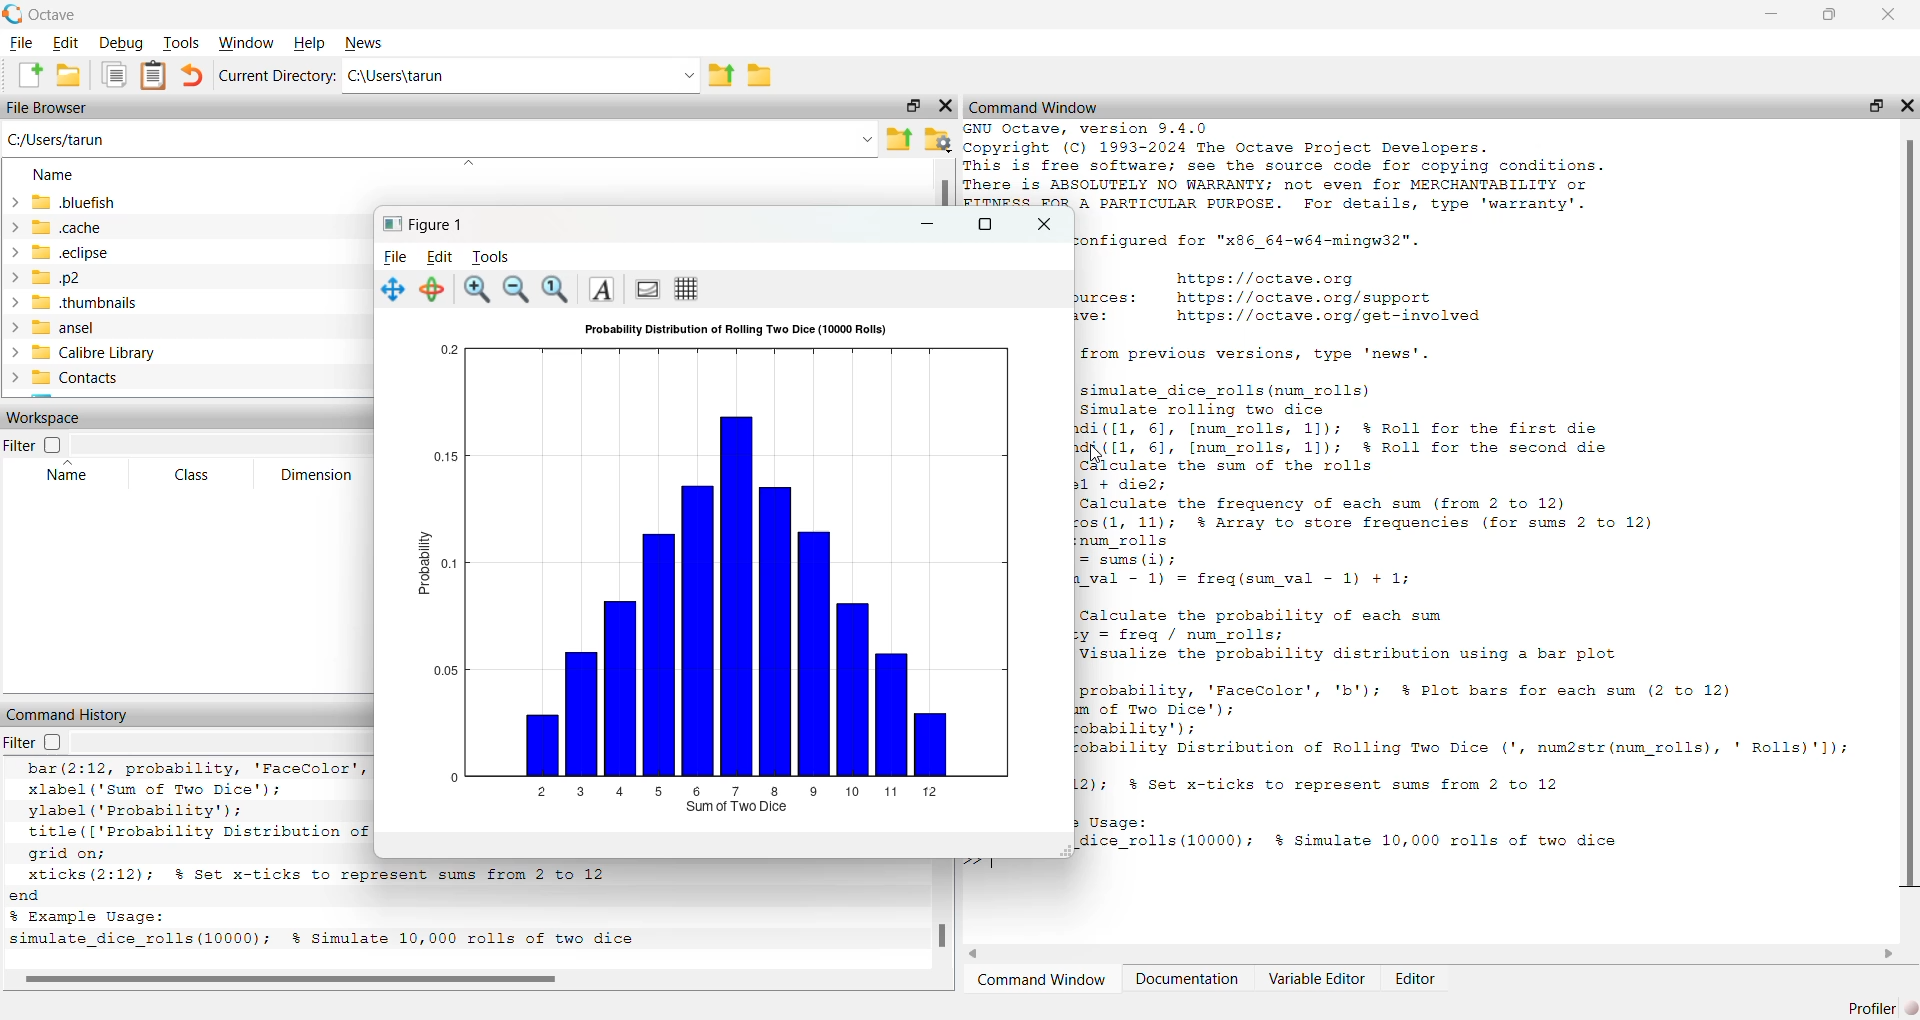  Describe the element at coordinates (867, 140) in the screenshot. I see `dropdown` at that location.